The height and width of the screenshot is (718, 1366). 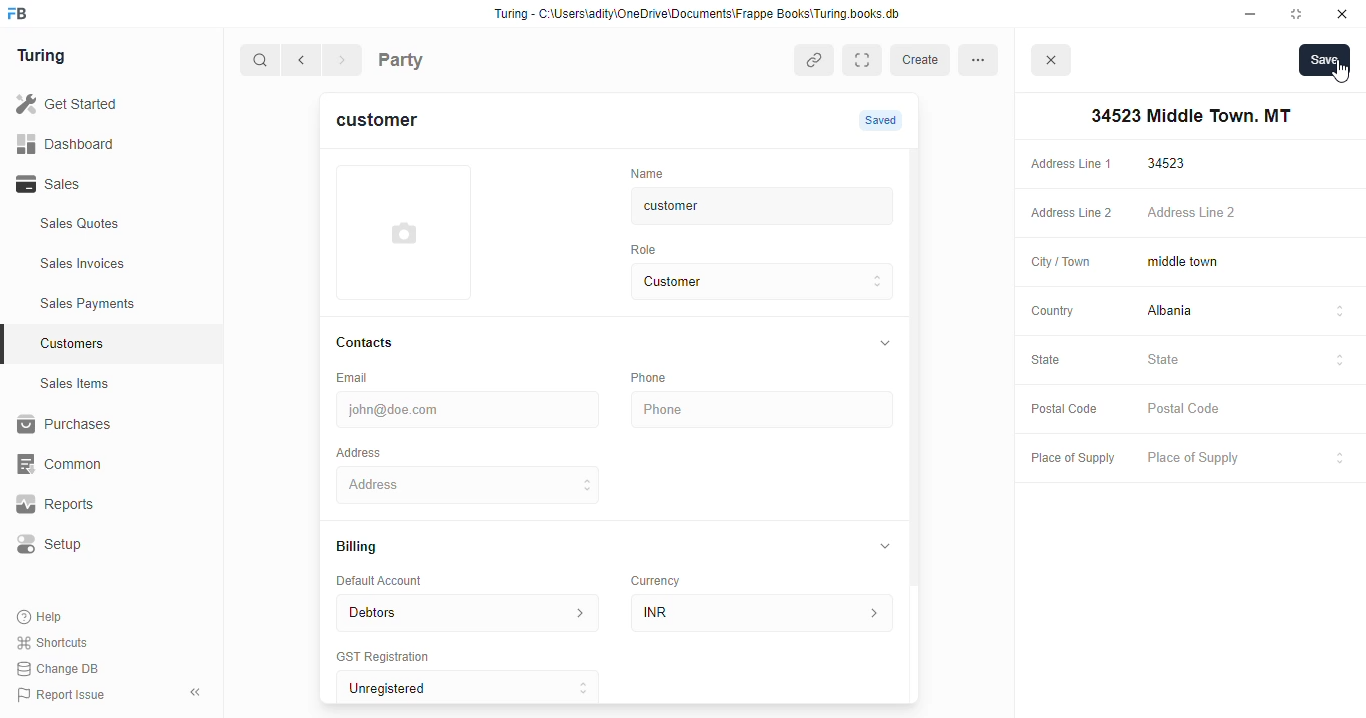 I want to click on Sales Items., so click(x=111, y=384).